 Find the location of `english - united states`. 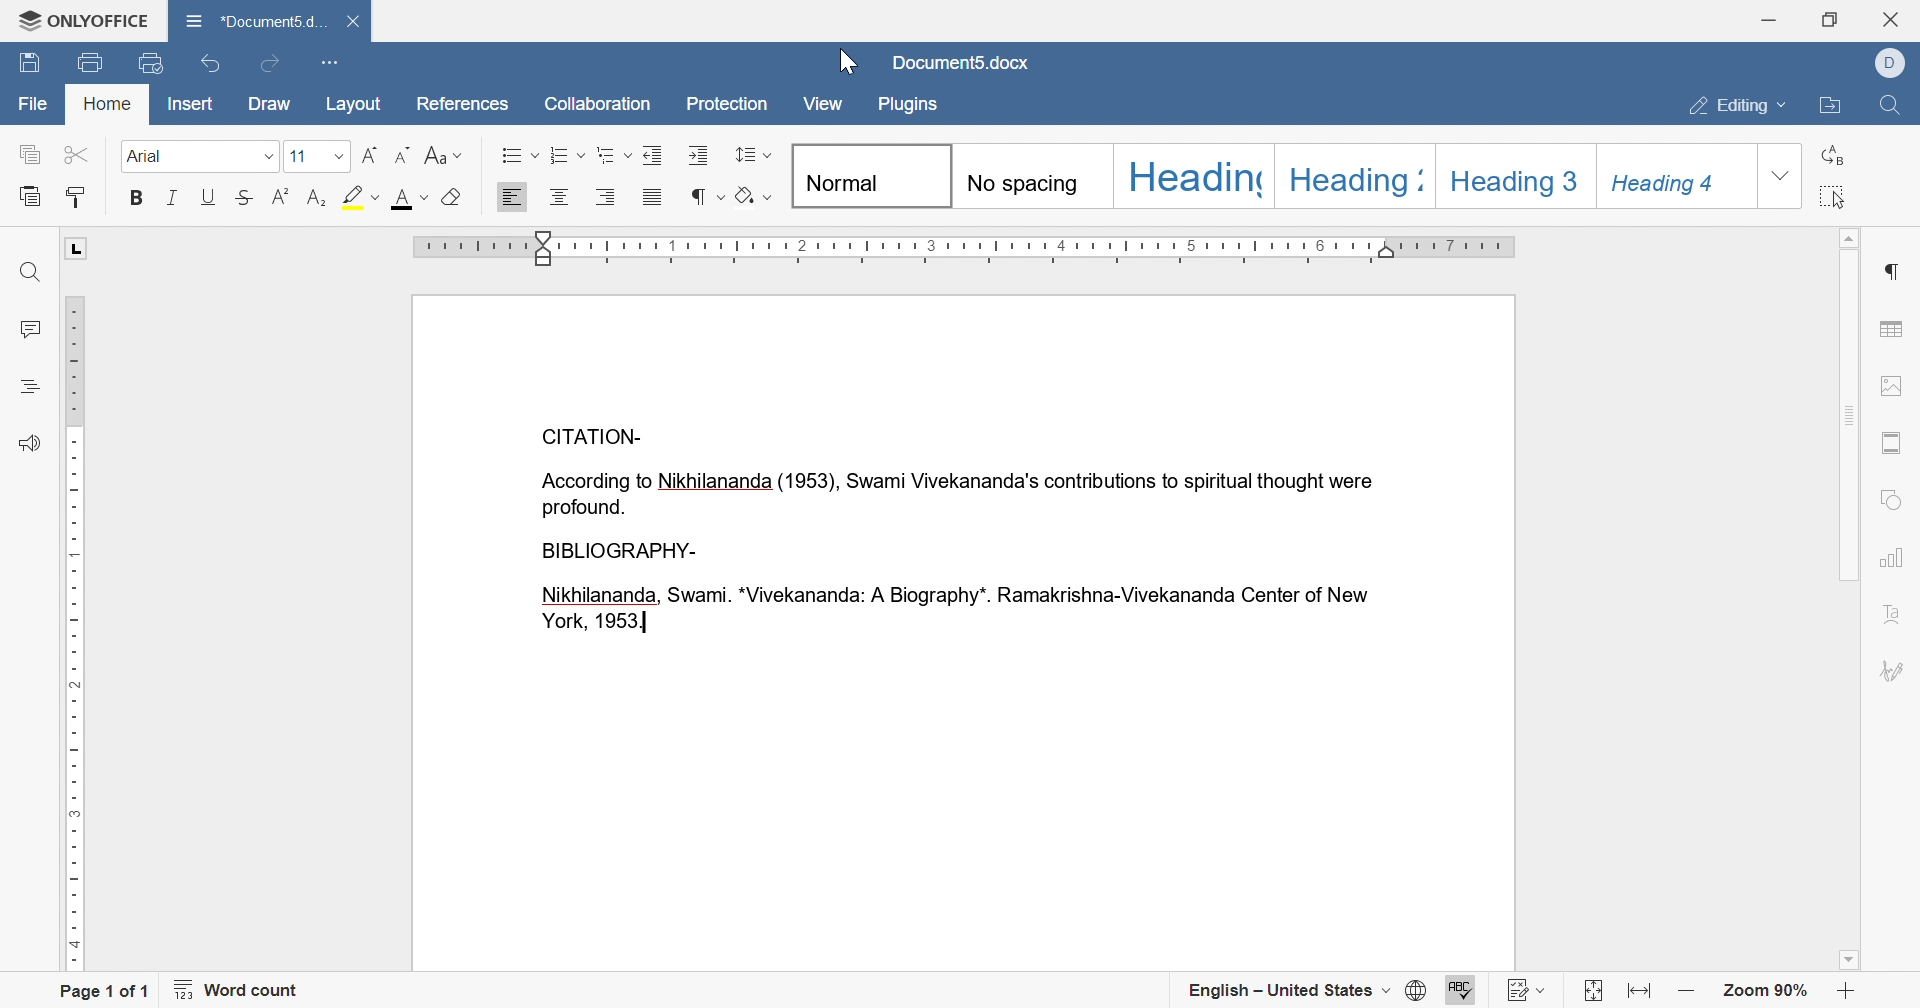

english - united states is located at coordinates (1284, 992).